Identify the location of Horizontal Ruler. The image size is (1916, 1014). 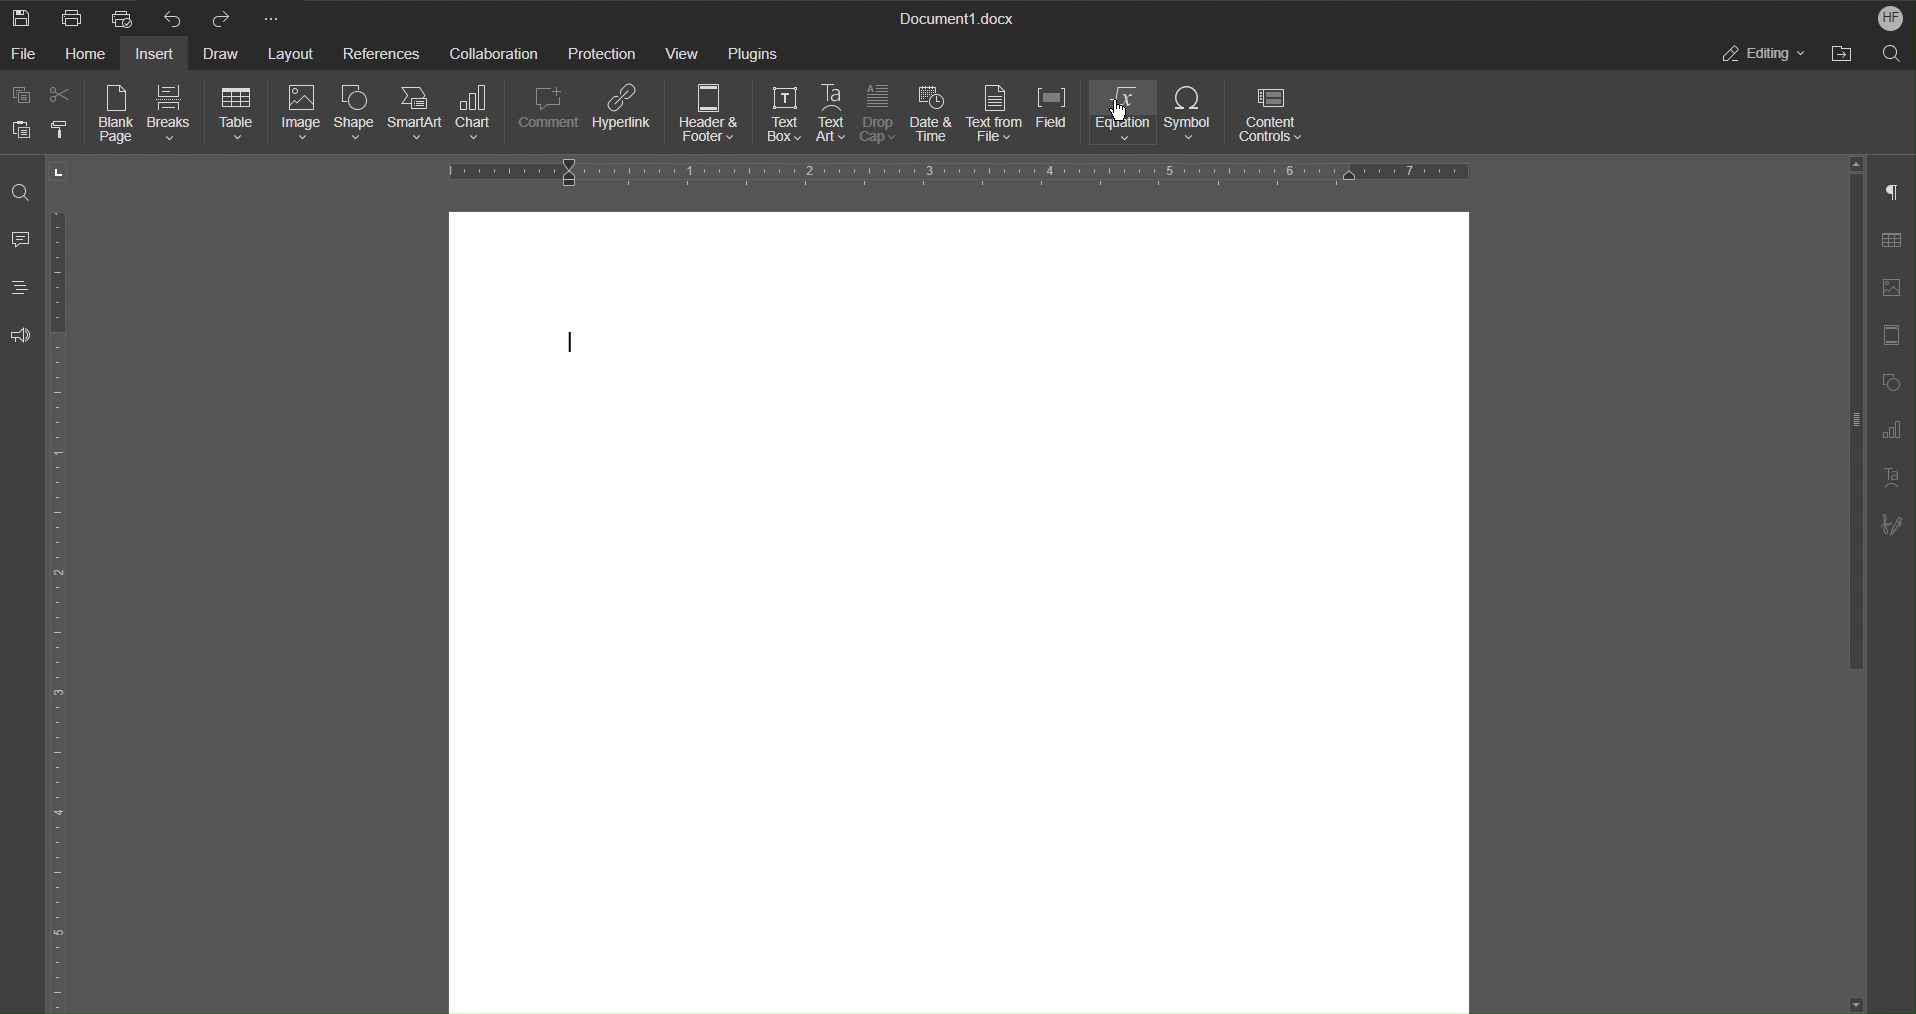
(969, 170).